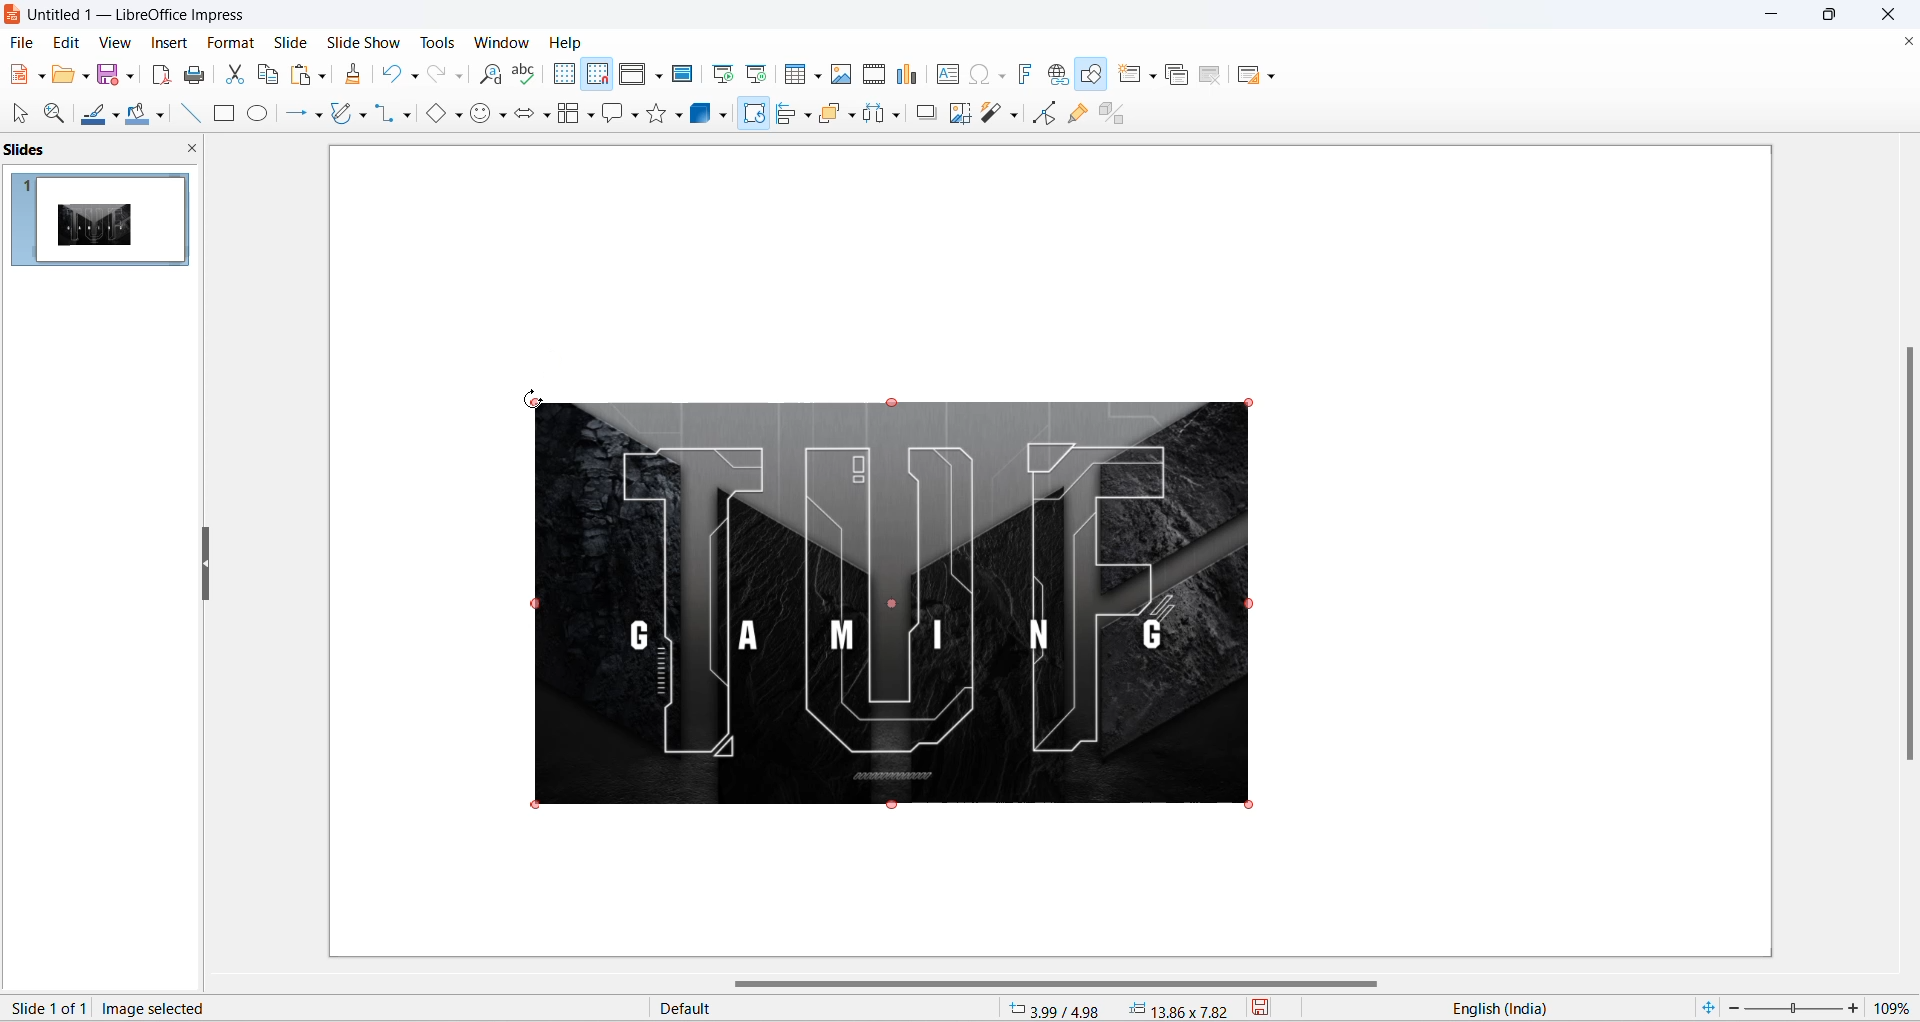 This screenshot has width=1920, height=1022. What do you see at coordinates (611, 115) in the screenshot?
I see `callout shape` at bounding box center [611, 115].